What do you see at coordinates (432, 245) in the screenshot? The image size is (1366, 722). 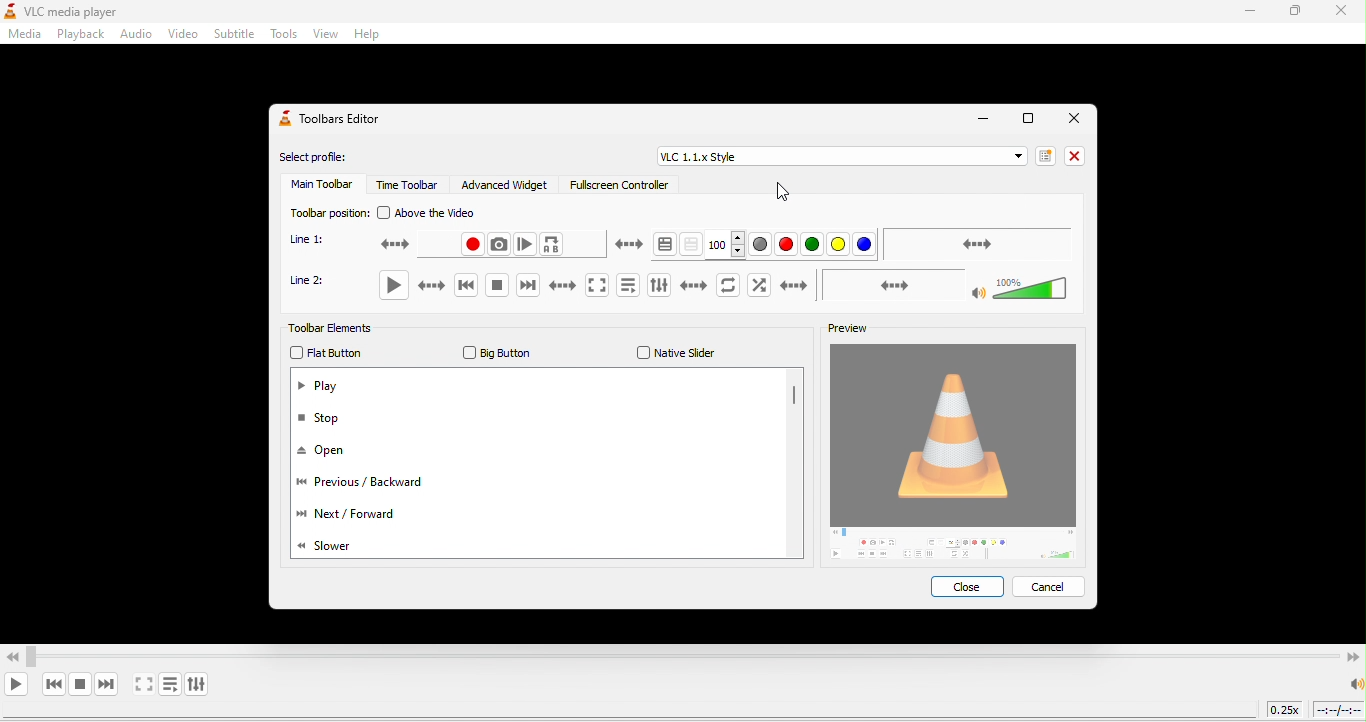 I see `record` at bounding box center [432, 245].